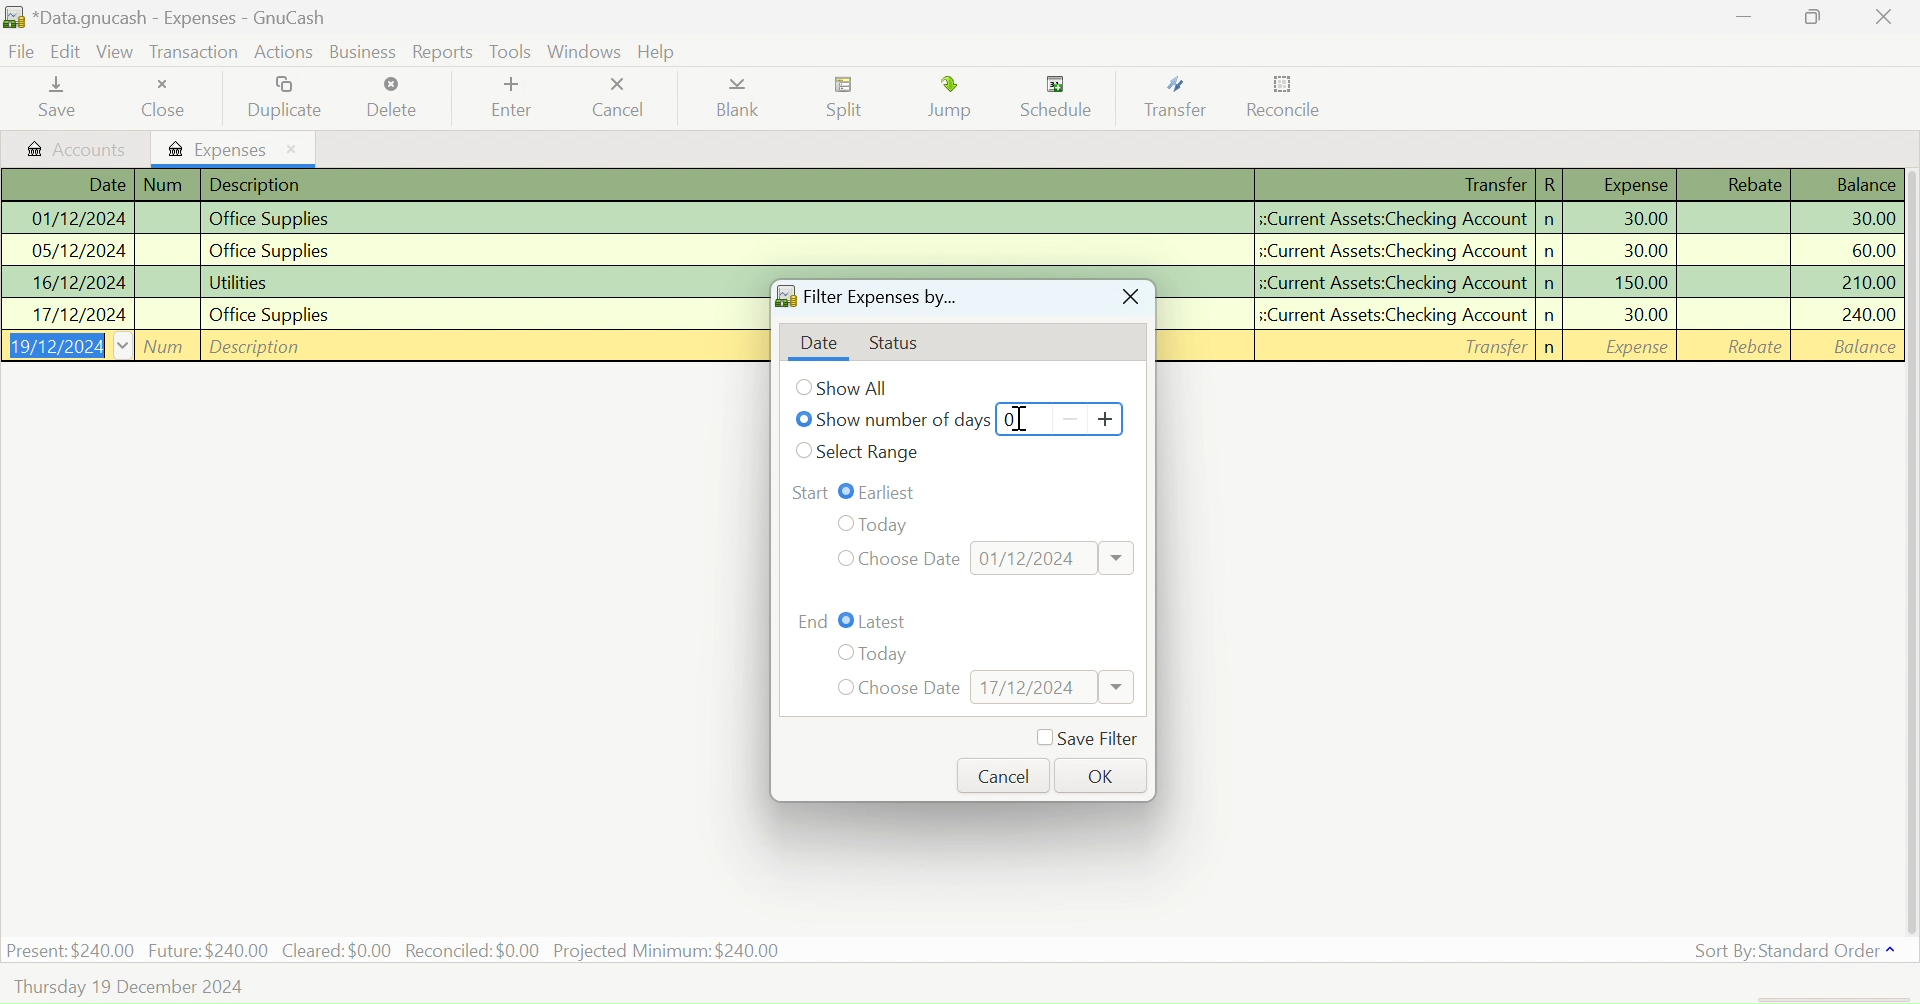 The image size is (1920, 1004). I want to click on Edit, so click(67, 53).